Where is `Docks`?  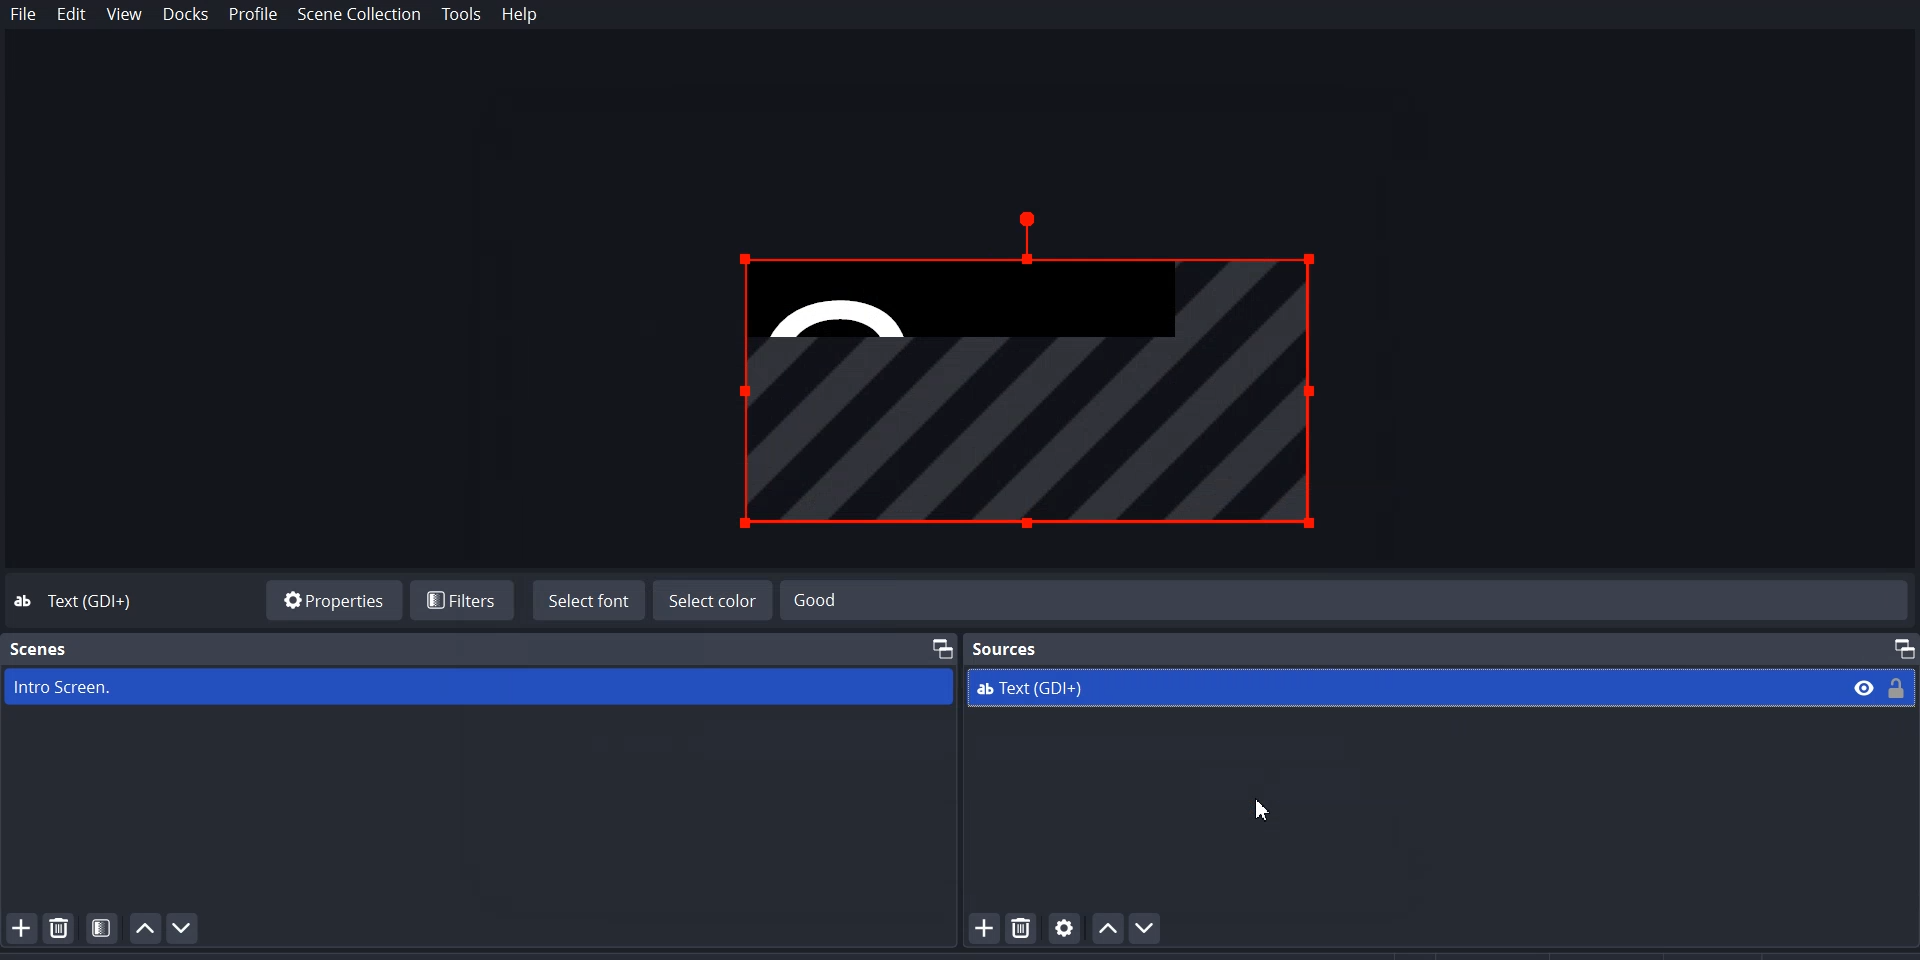 Docks is located at coordinates (185, 15).